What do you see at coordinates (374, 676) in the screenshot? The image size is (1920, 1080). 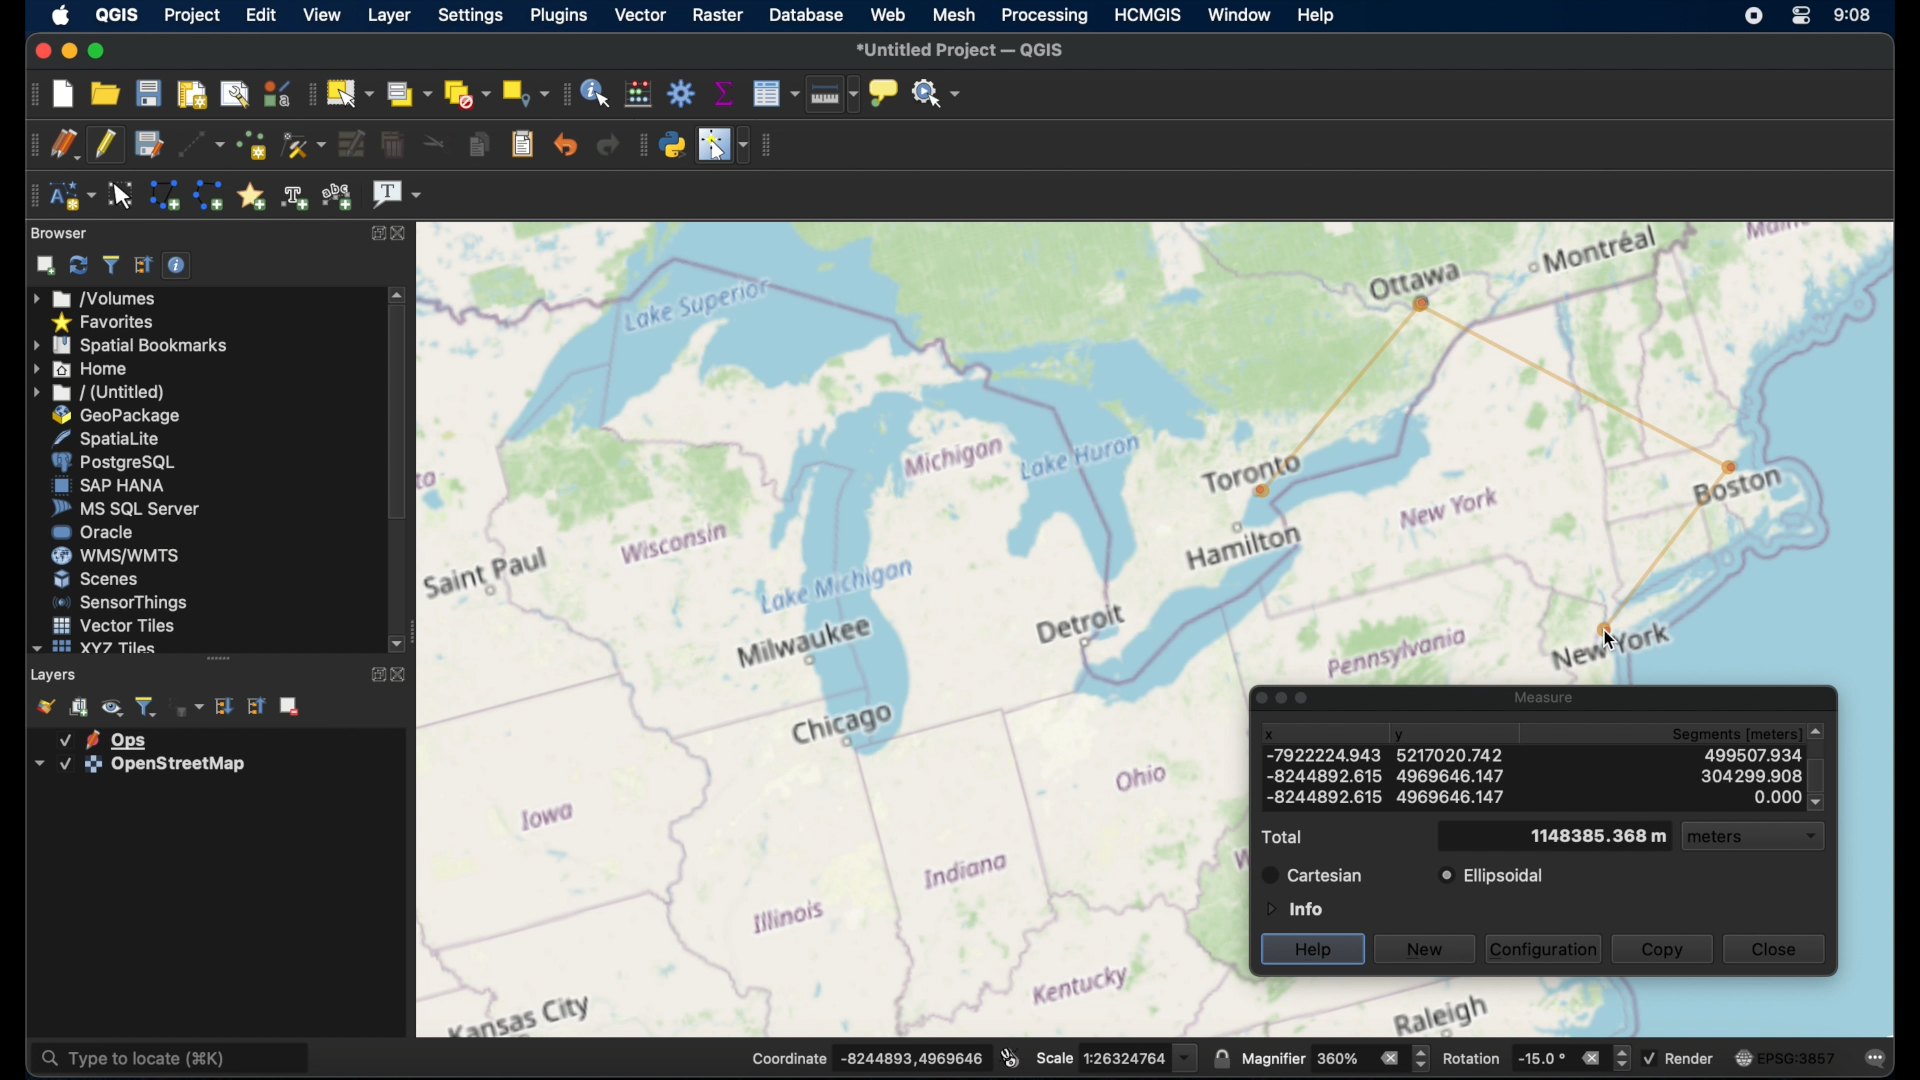 I see `maximize` at bounding box center [374, 676].